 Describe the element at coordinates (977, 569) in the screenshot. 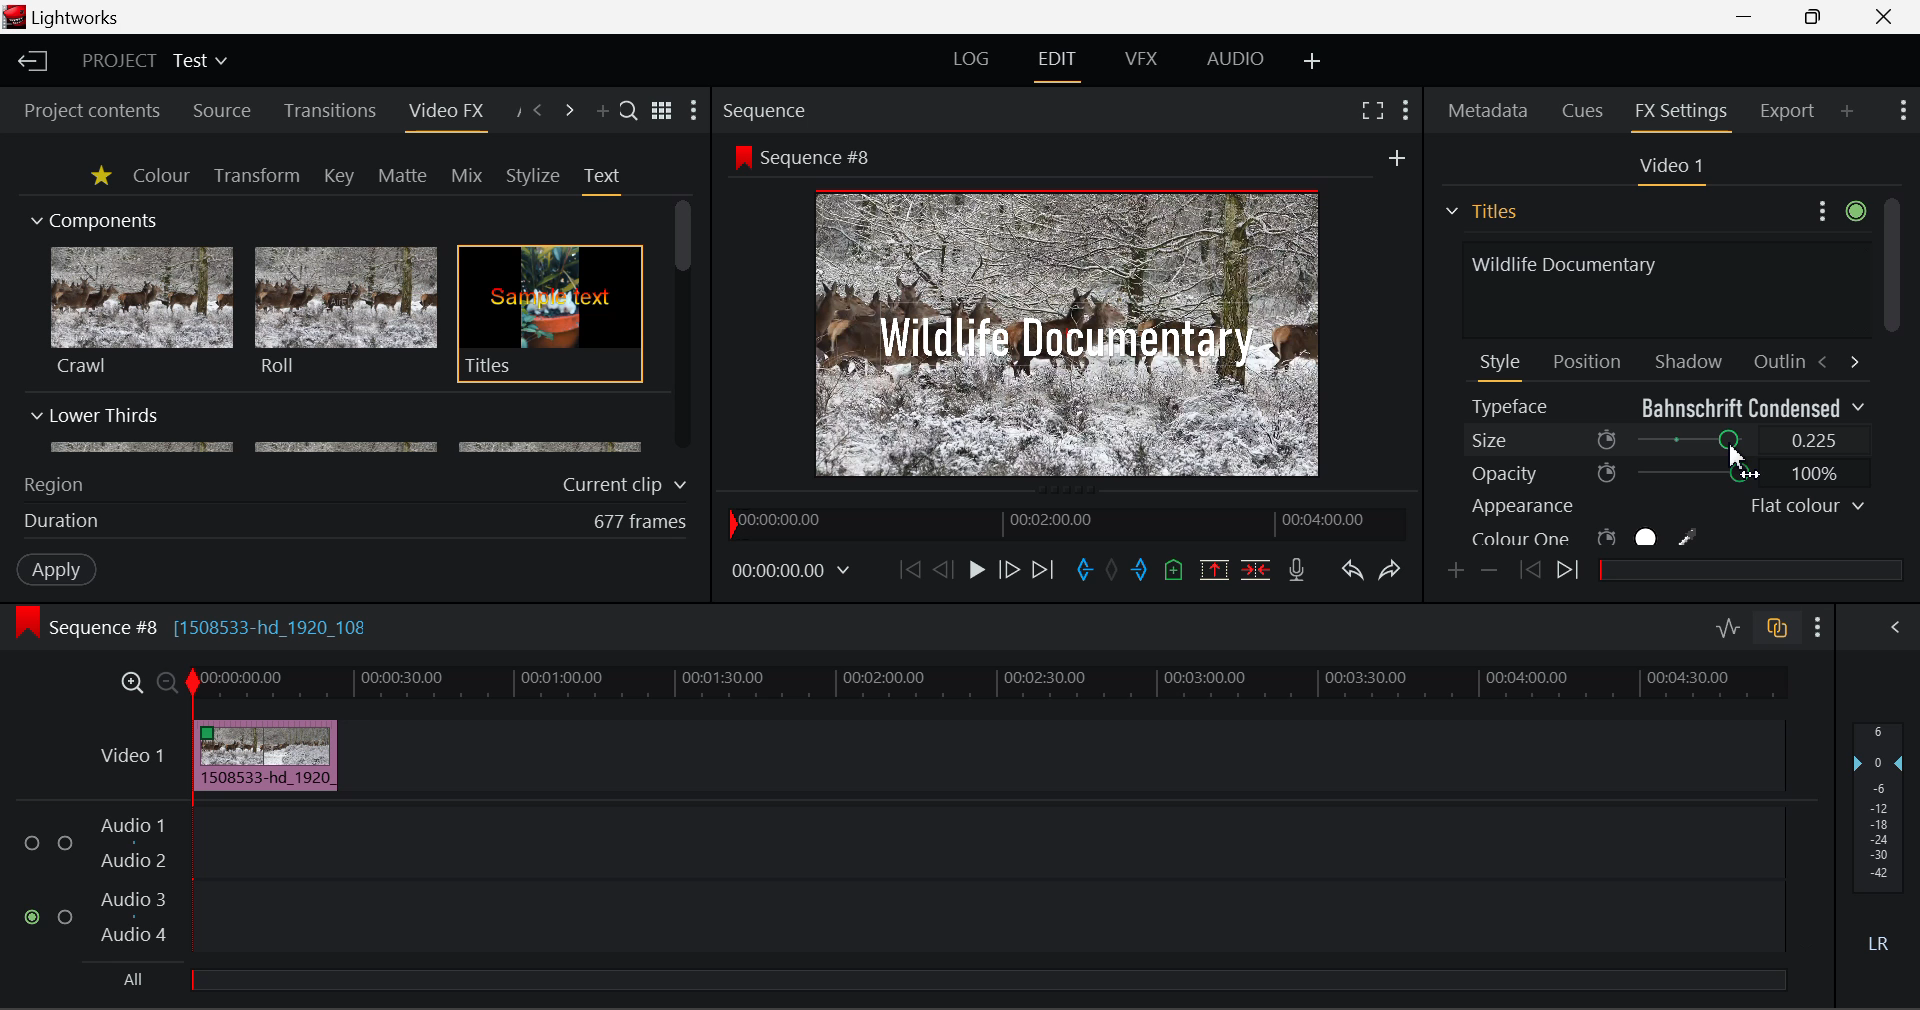

I see `Play` at that location.